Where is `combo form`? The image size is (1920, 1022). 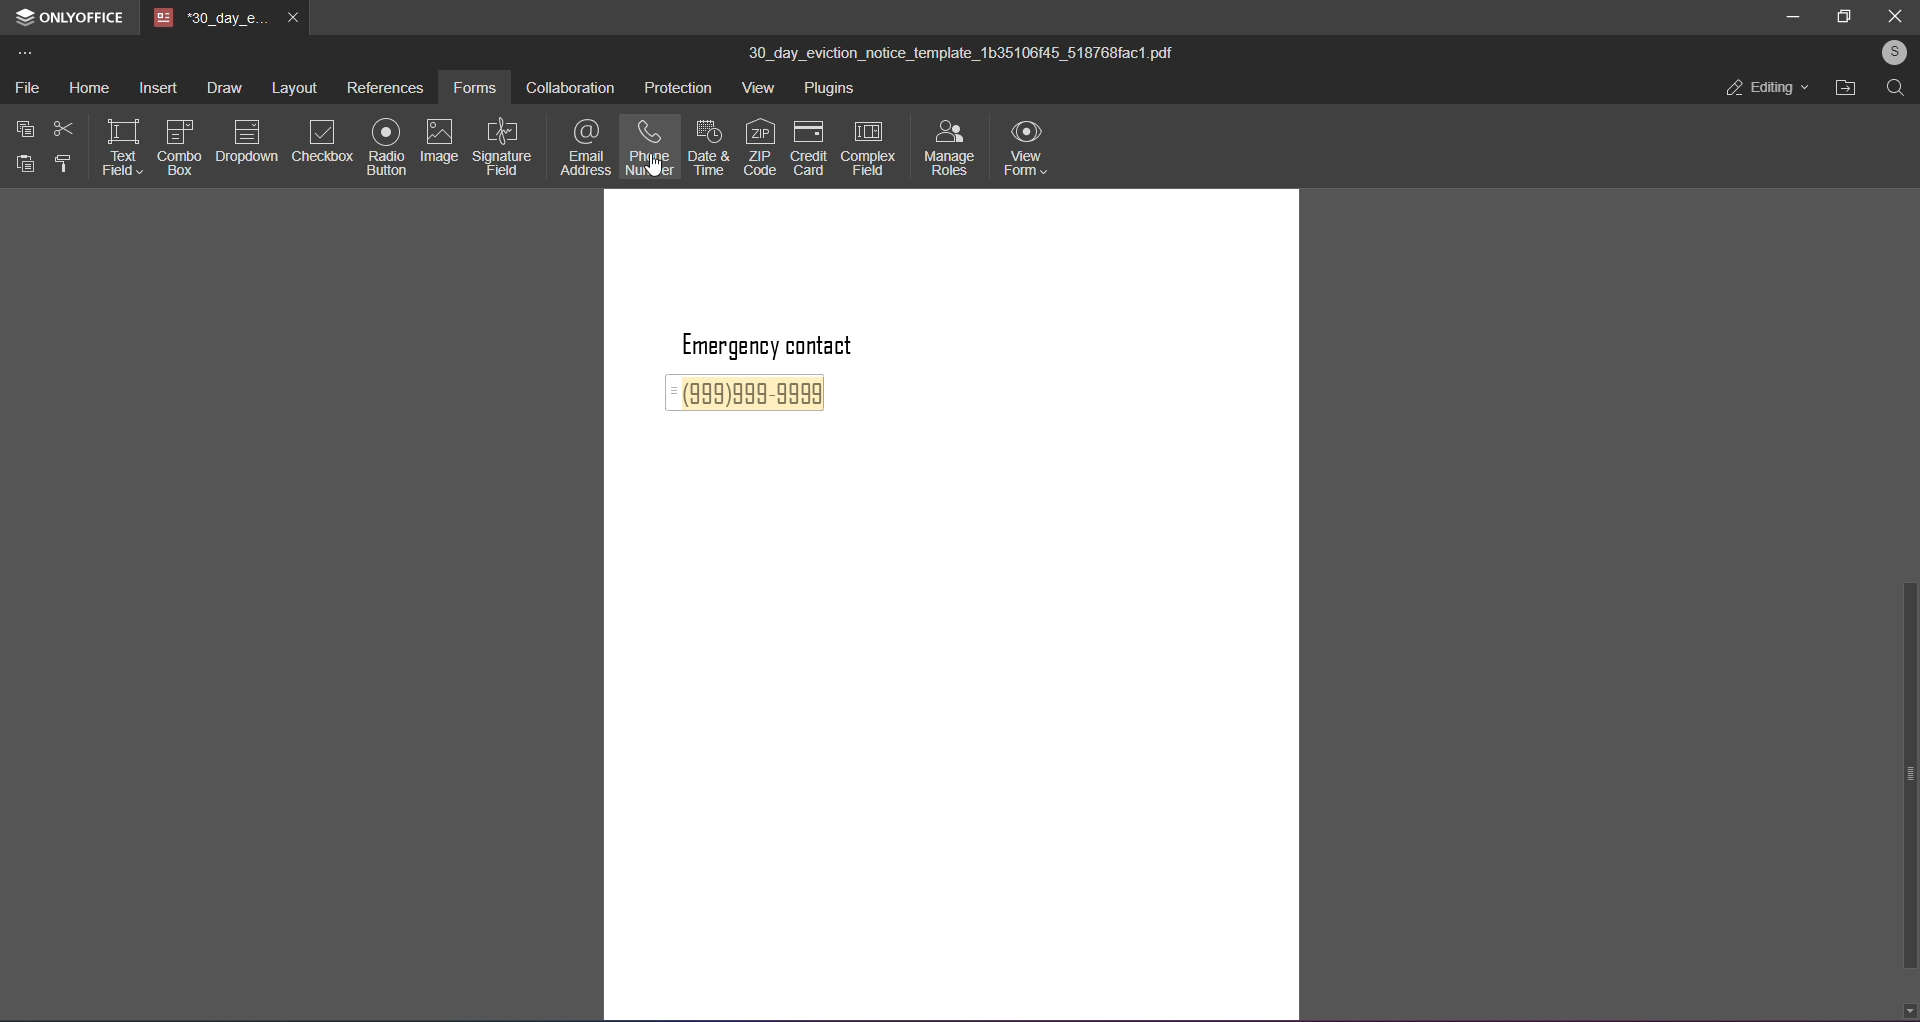 combo form is located at coordinates (180, 144).